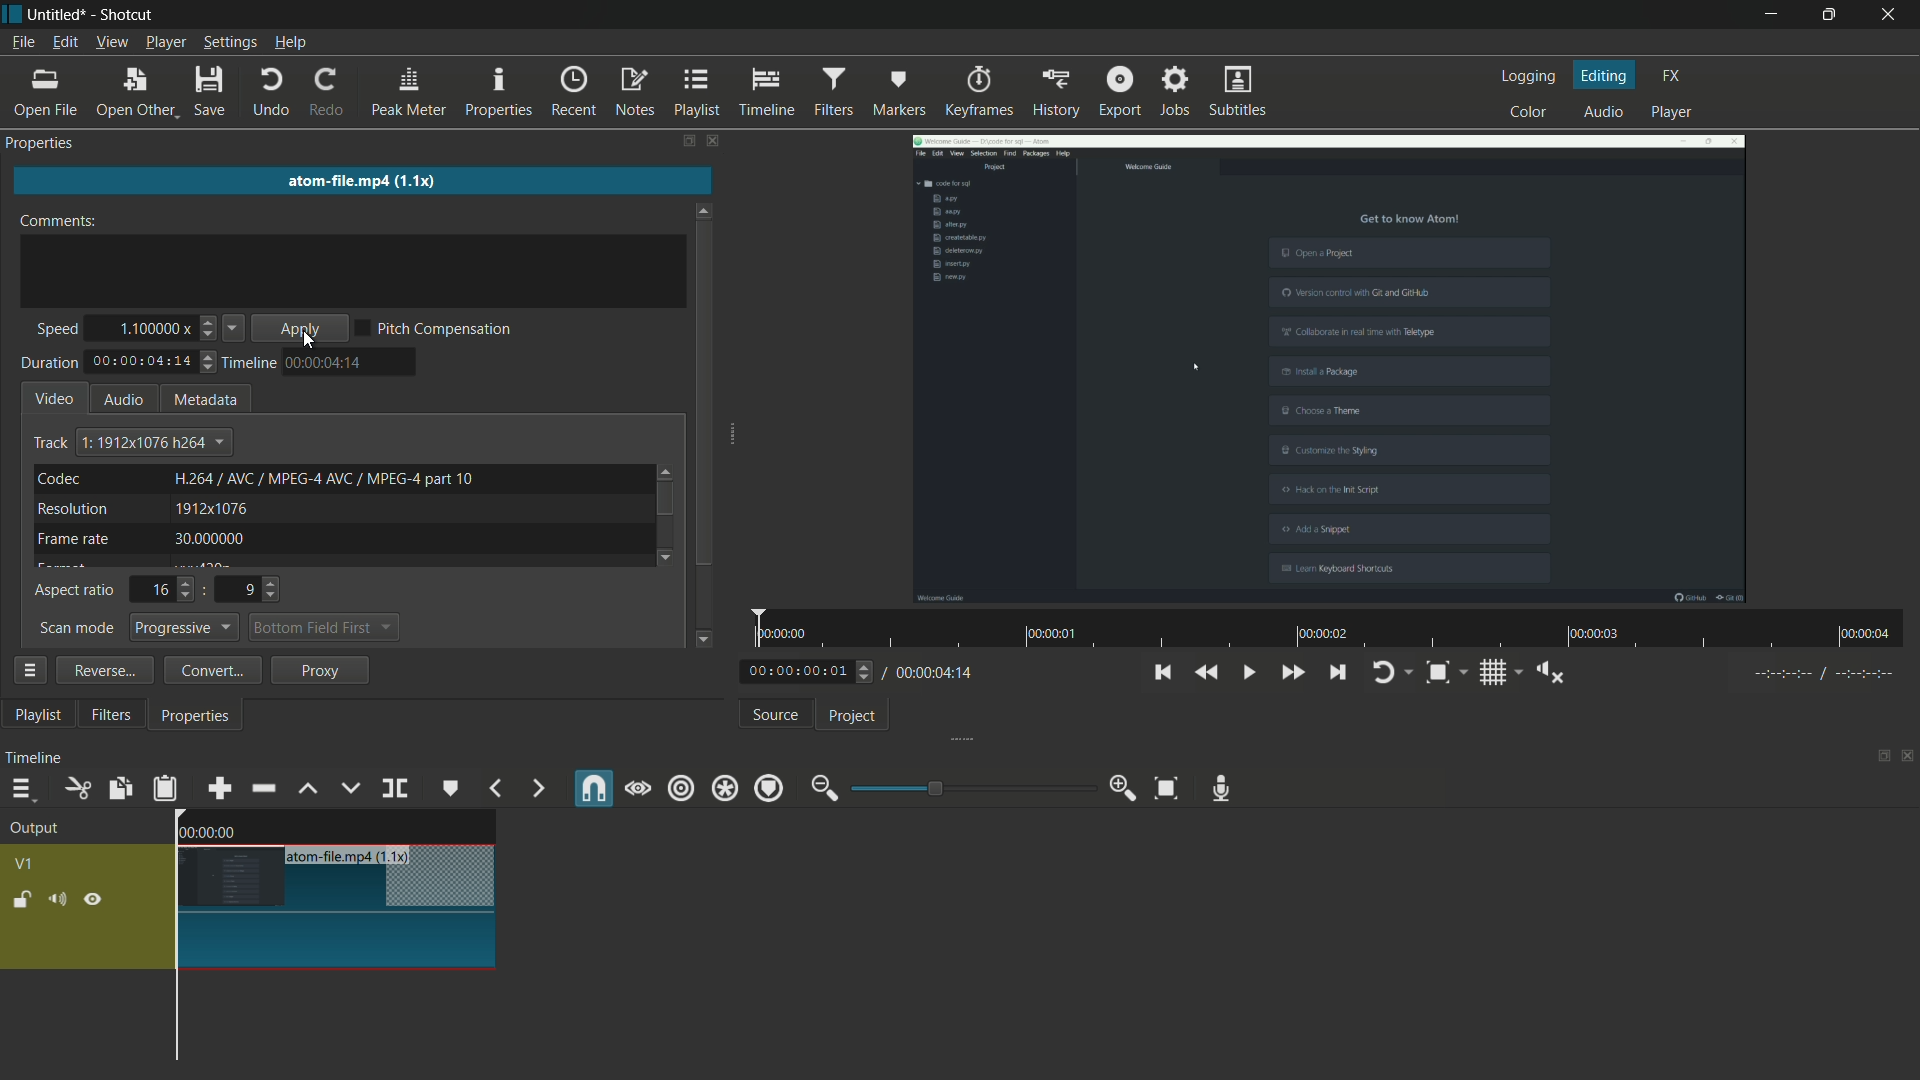 The width and height of the screenshot is (1920, 1080). Describe the element at coordinates (219, 789) in the screenshot. I see `append` at that location.